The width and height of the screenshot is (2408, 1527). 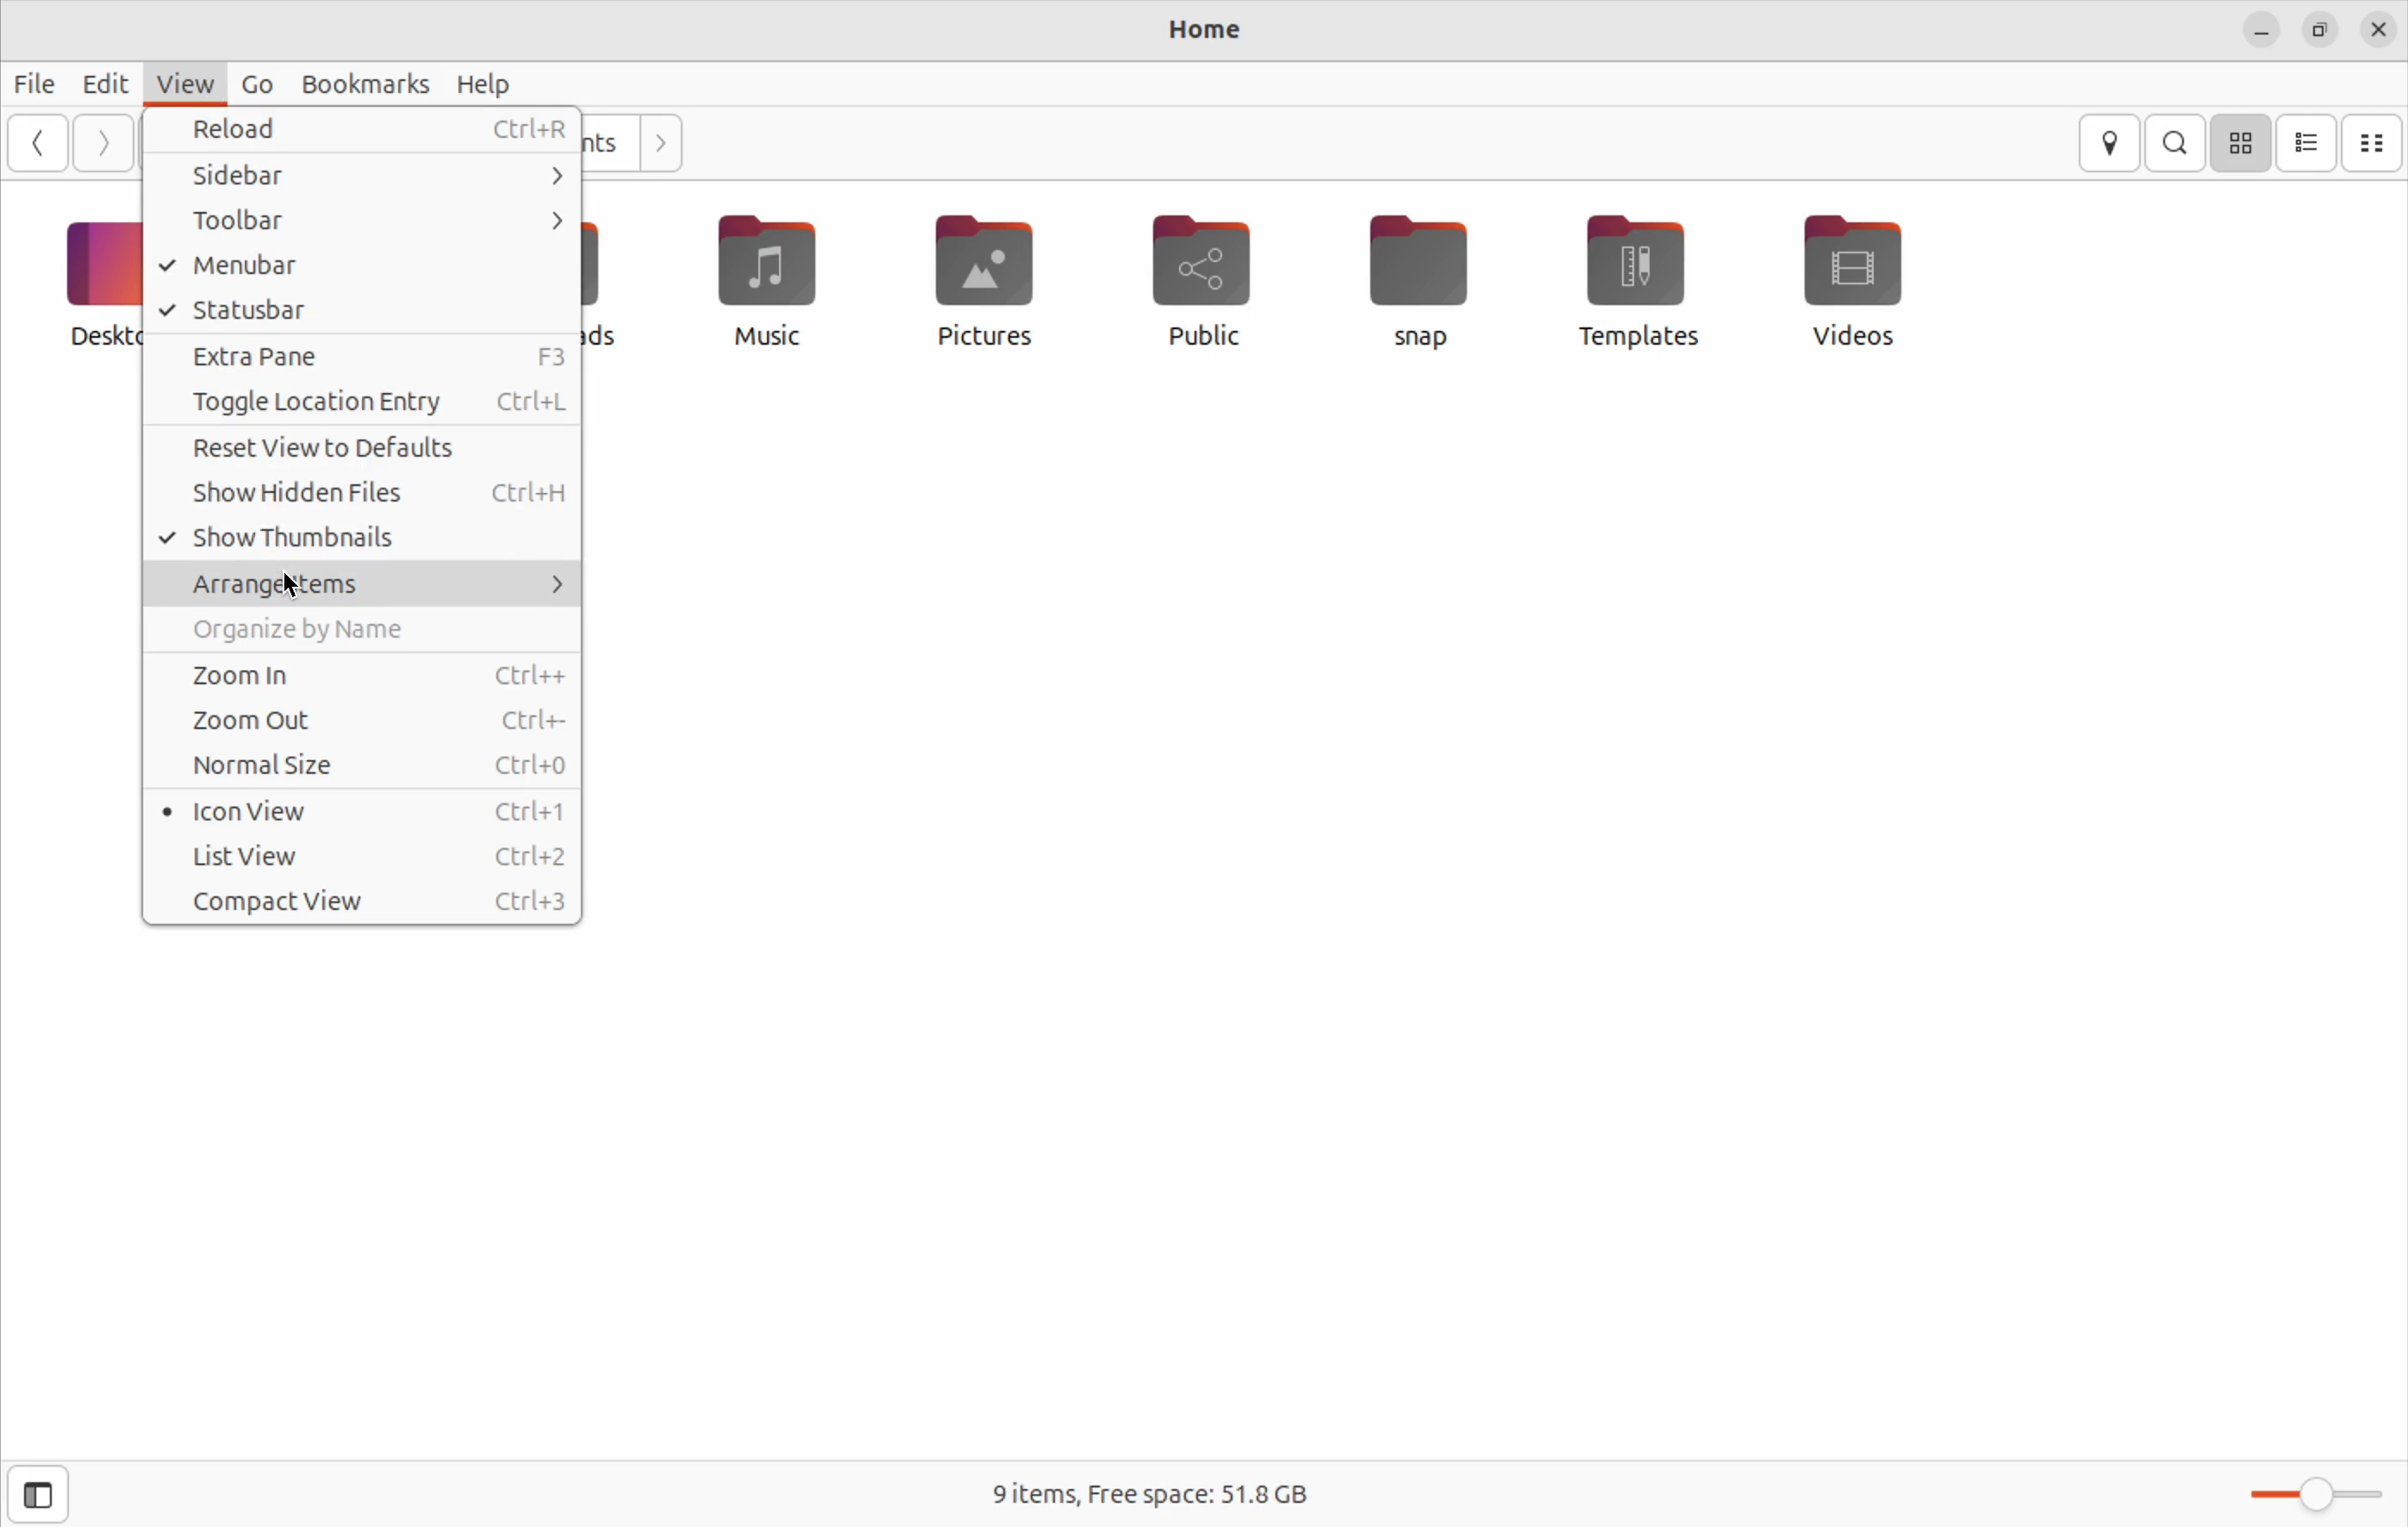 I want to click on Edit, so click(x=101, y=84).